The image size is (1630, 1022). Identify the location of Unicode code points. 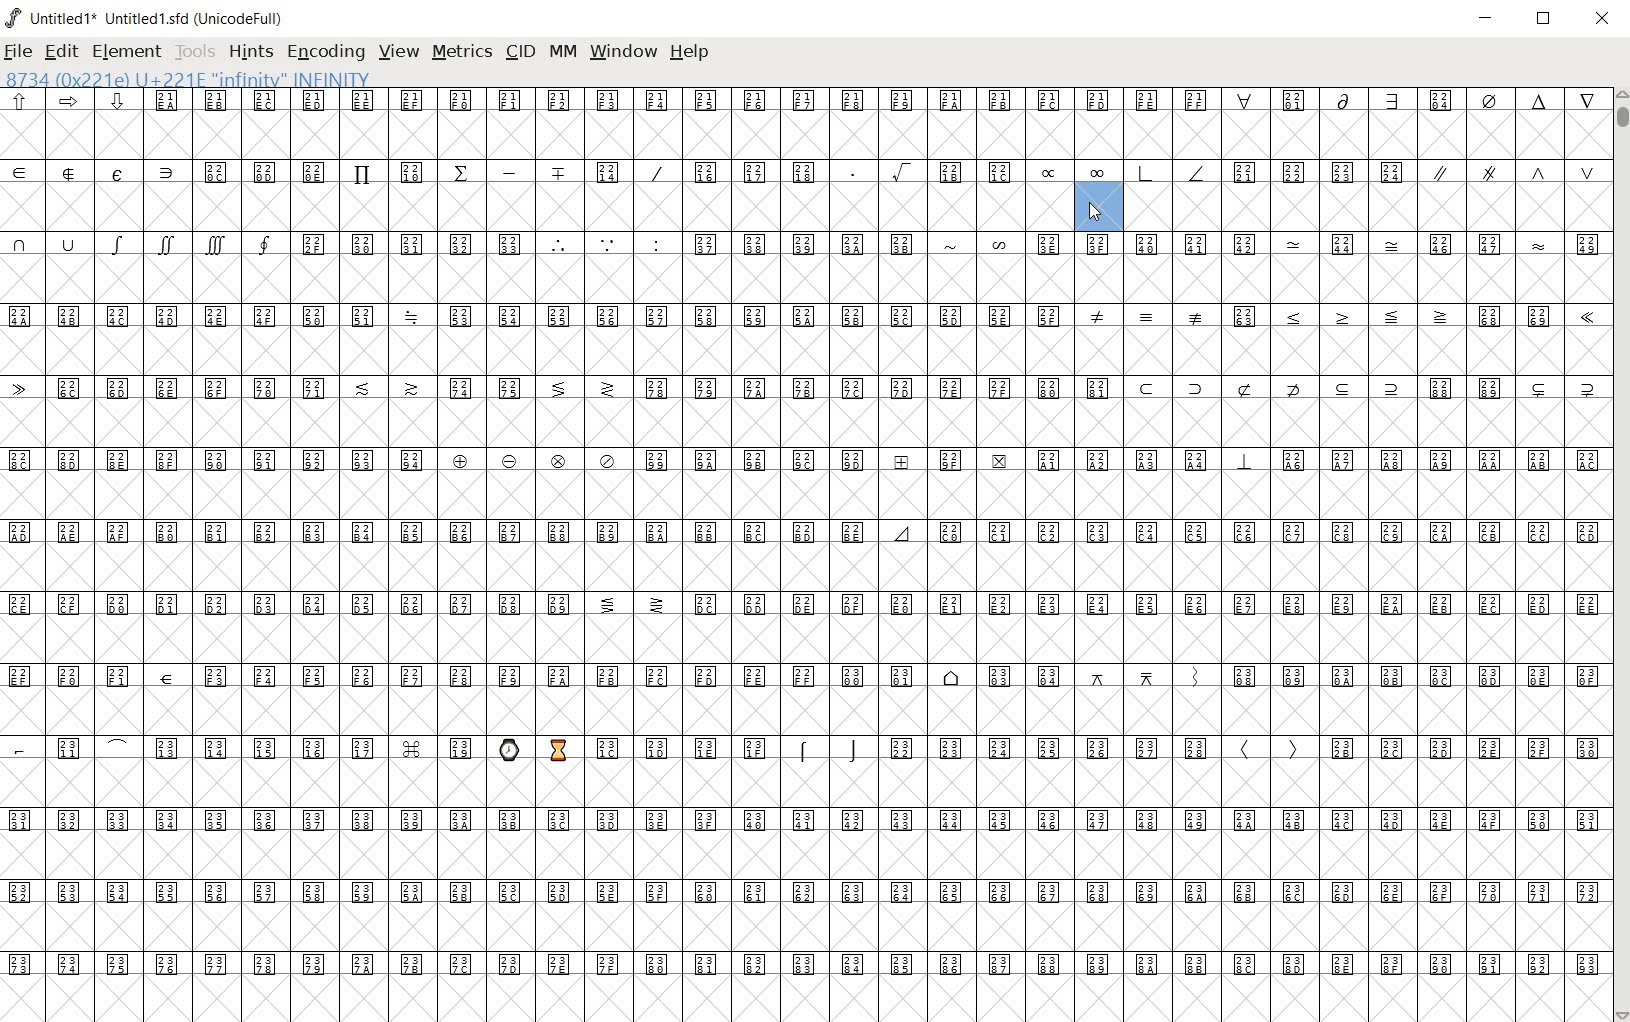
(810, 961).